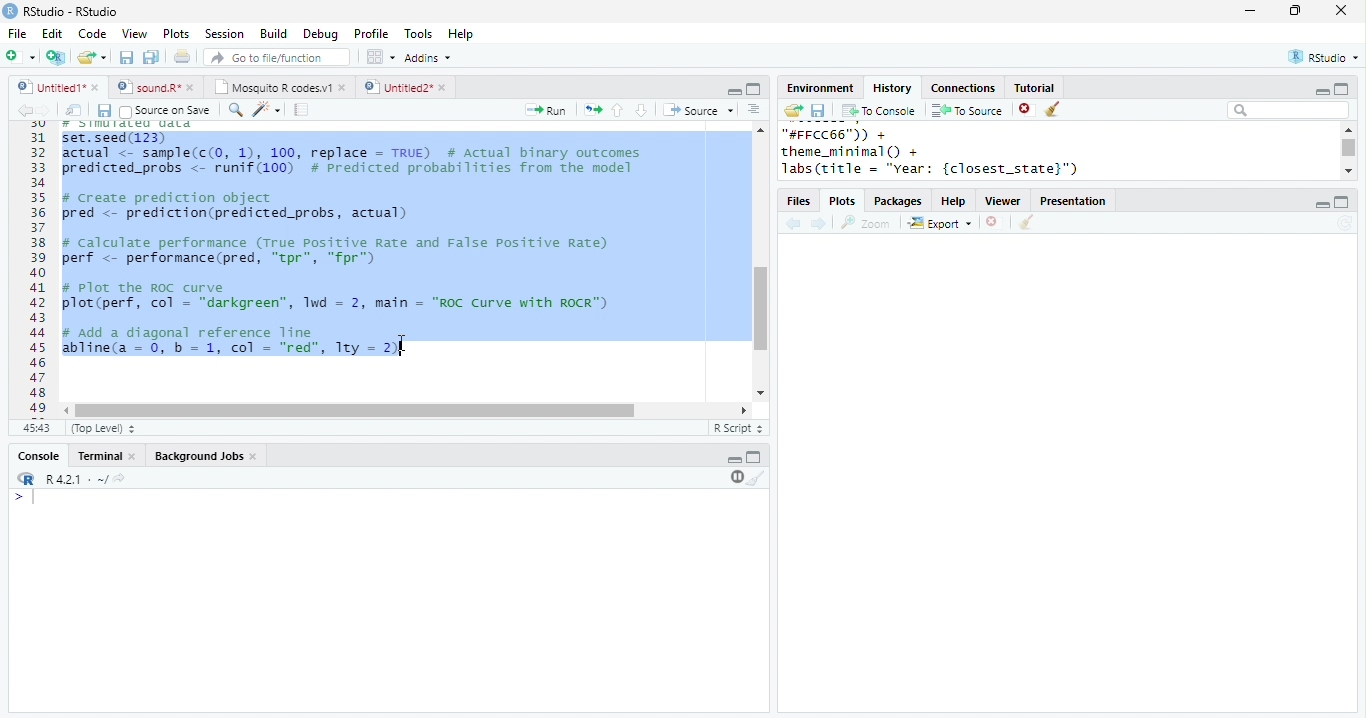 This screenshot has height=718, width=1366. Describe the element at coordinates (17, 34) in the screenshot. I see `File` at that location.